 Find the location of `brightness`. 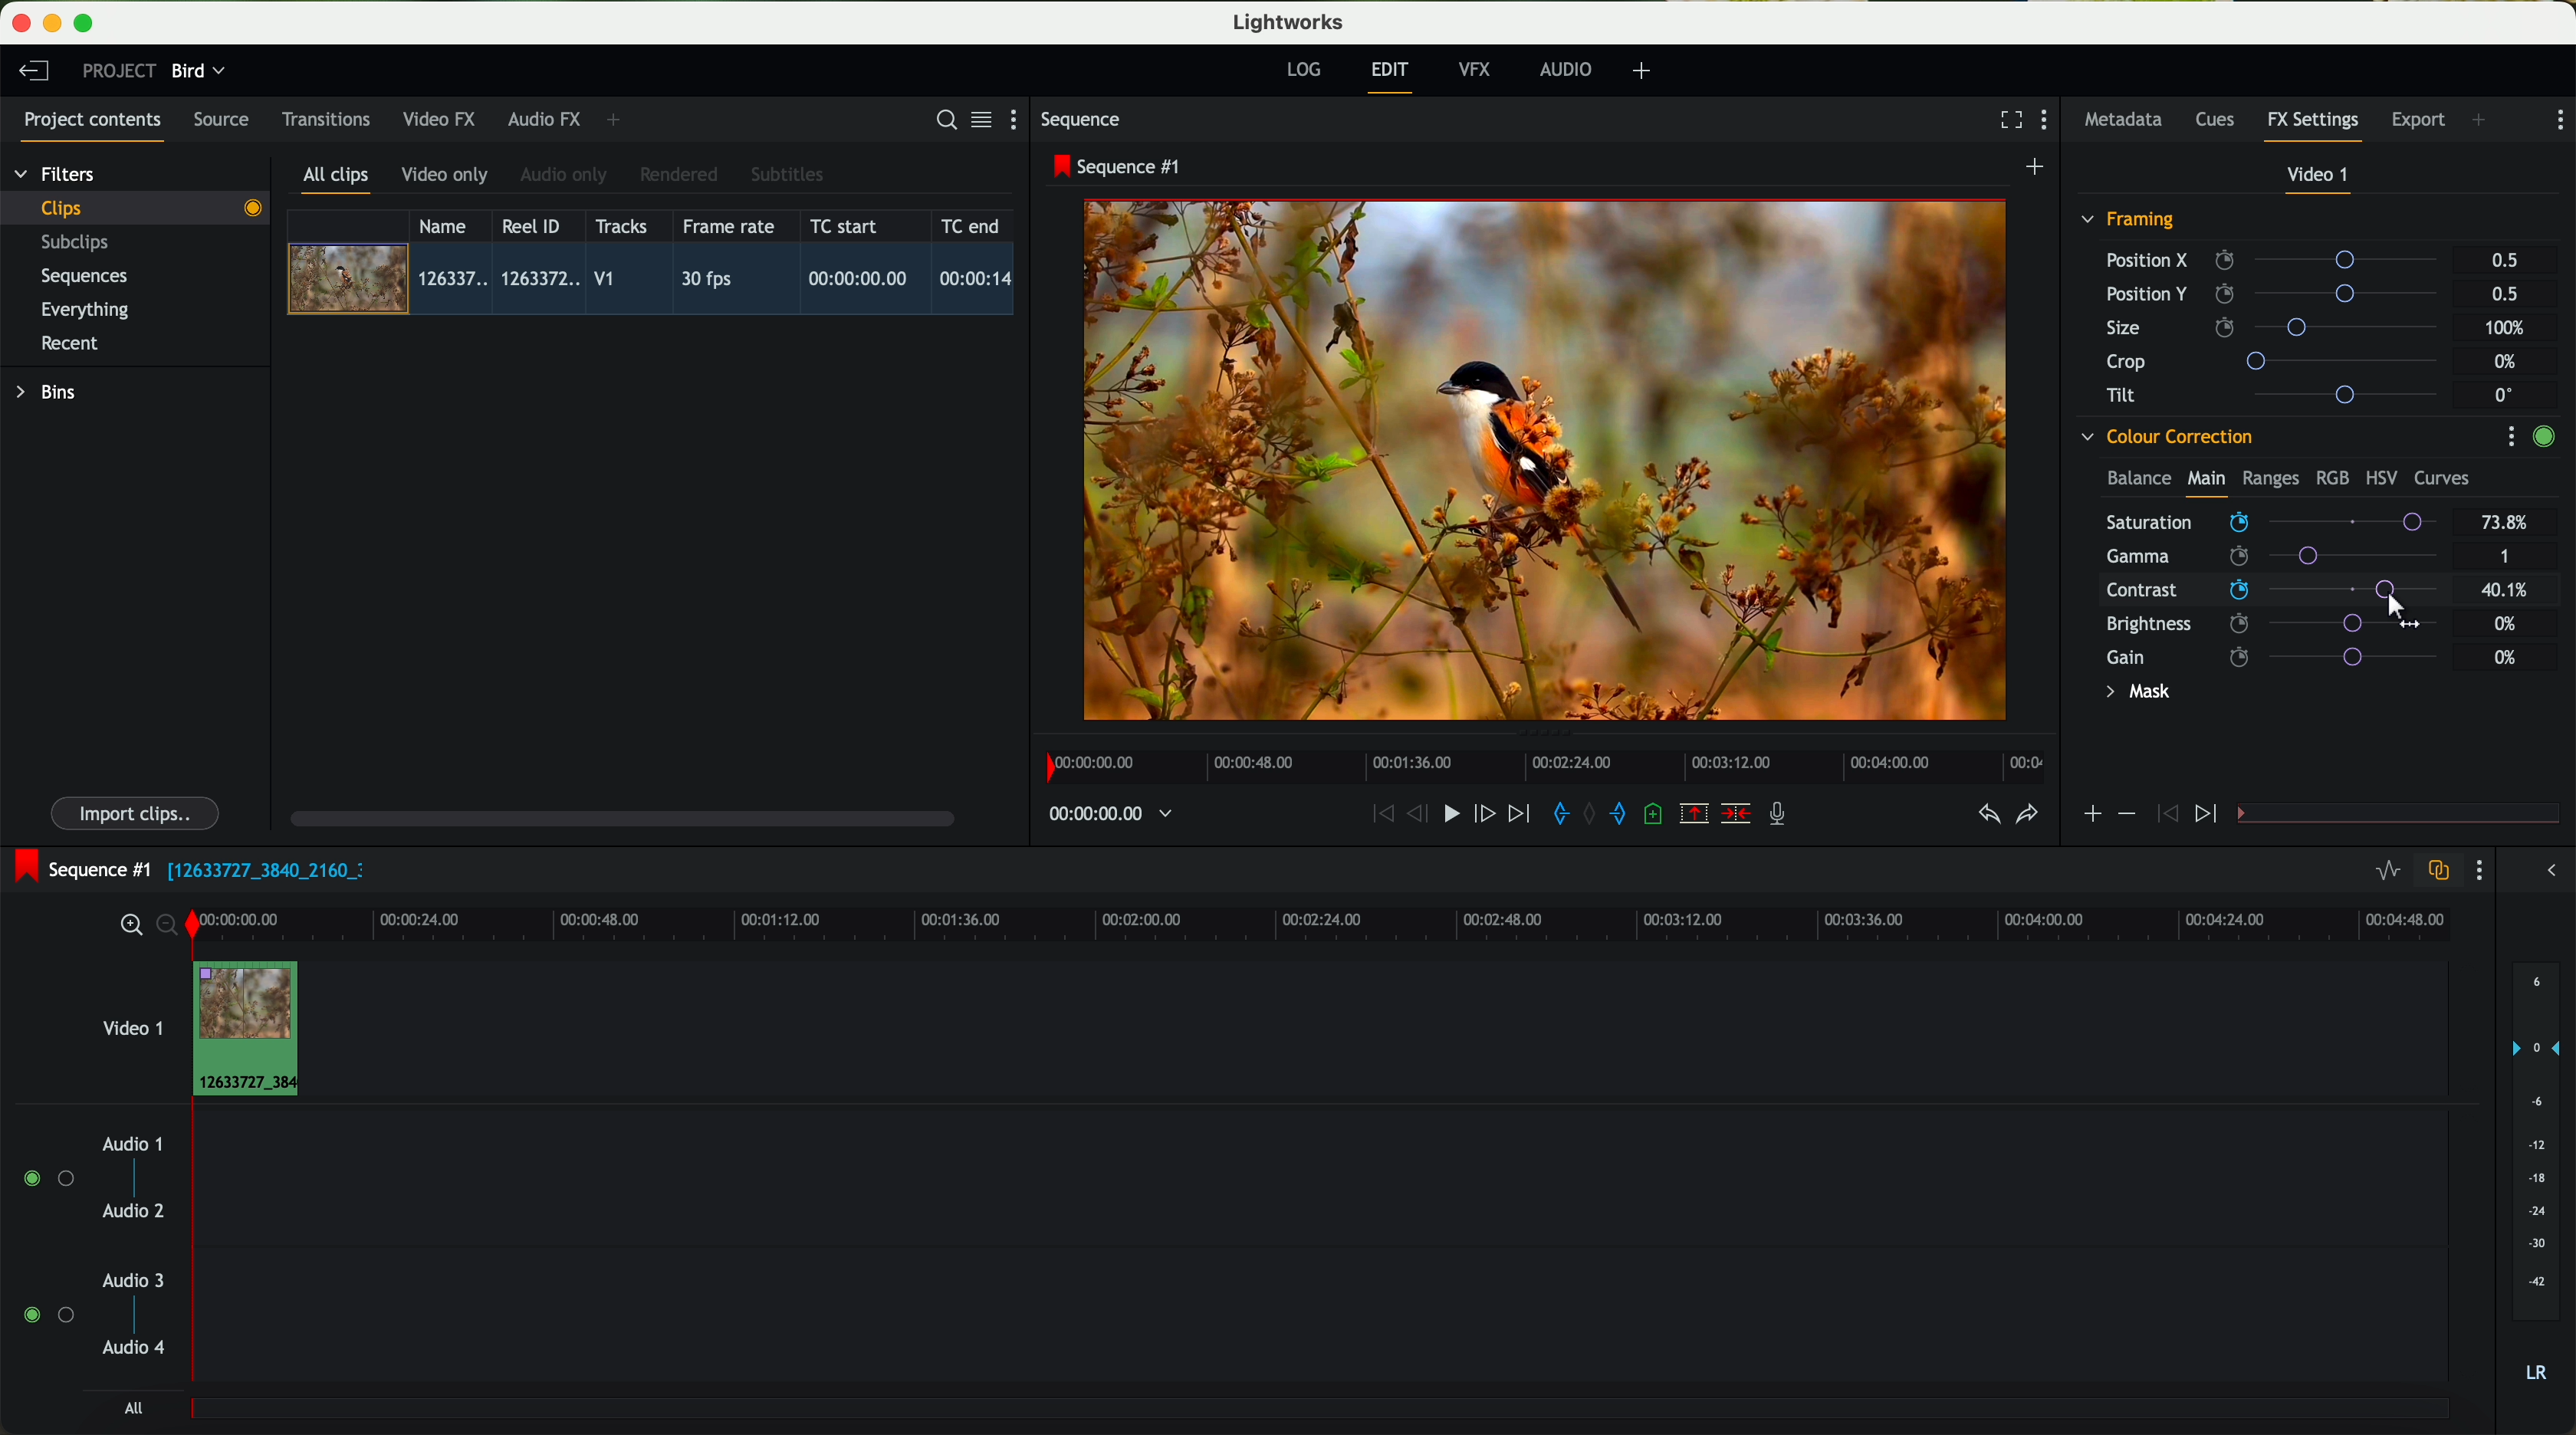

brightness is located at coordinates (2284, 624).